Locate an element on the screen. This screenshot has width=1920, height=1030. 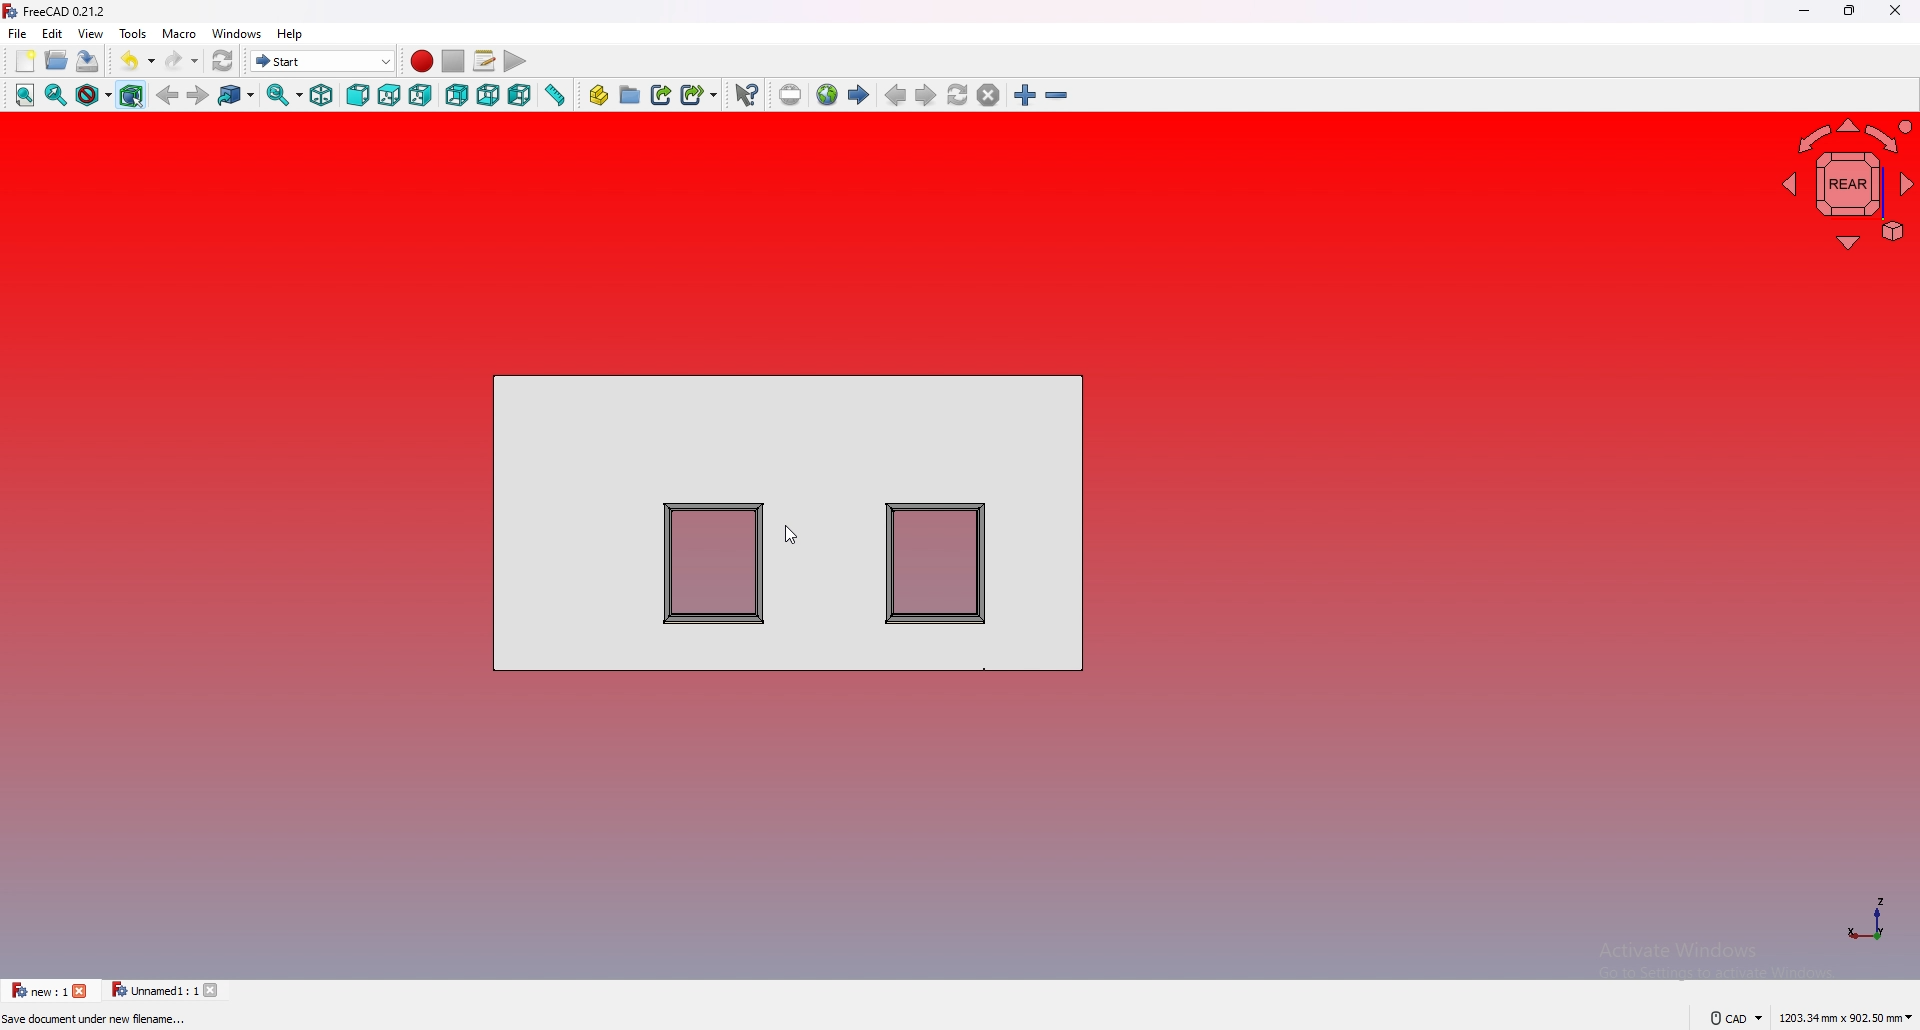
open website is located at coordinates (827, 95).